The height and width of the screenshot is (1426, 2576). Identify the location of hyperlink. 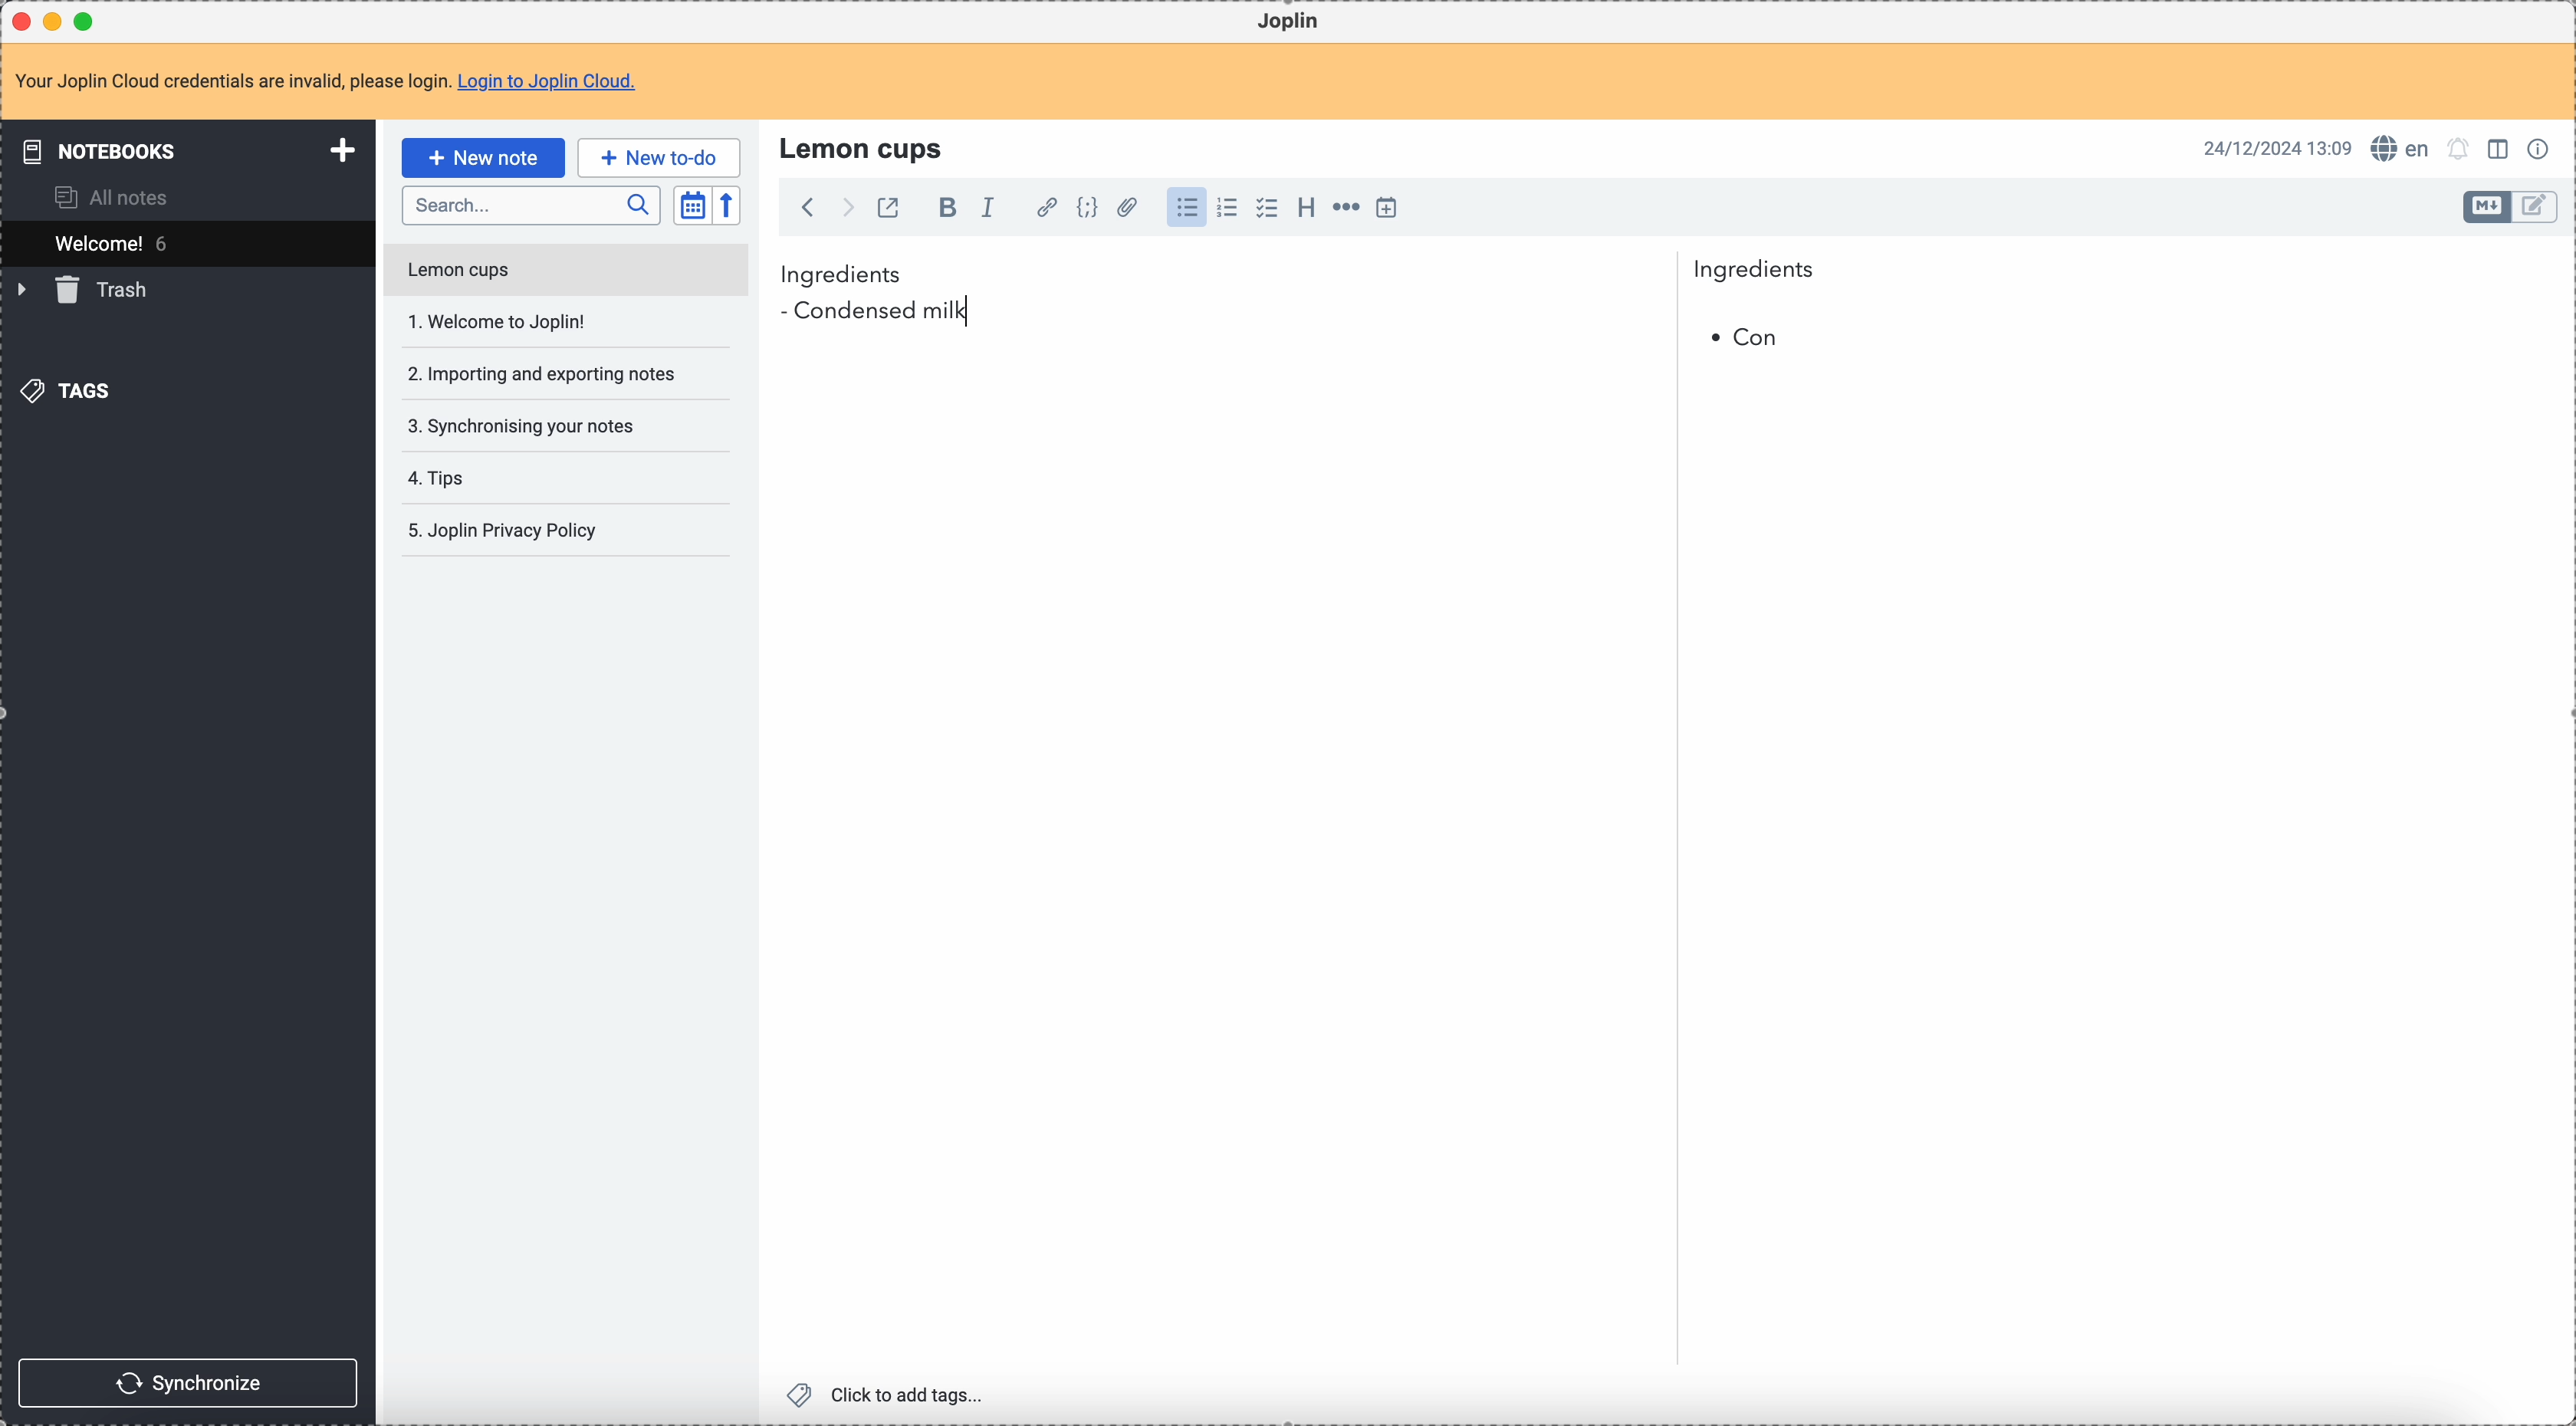
(1043, 209).